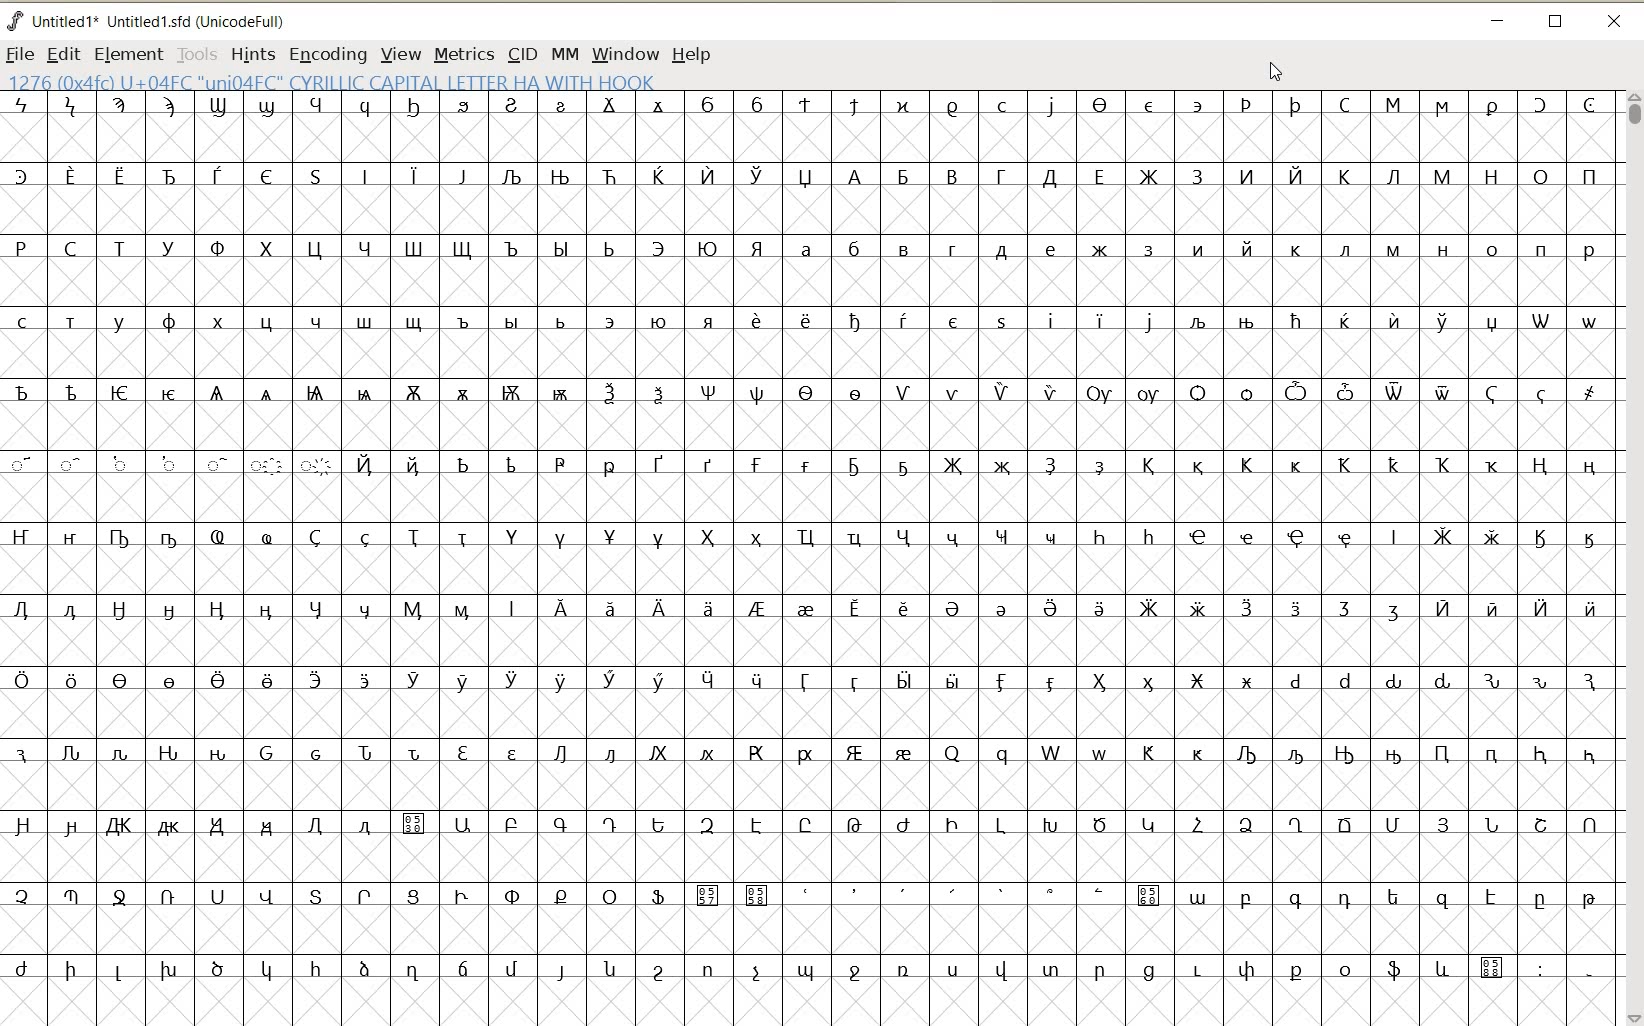 The height and width of the screenshot is (1026, 1644). Describe the element at coordinates (564, 53) in the screenshot. I see `MM` at that location.